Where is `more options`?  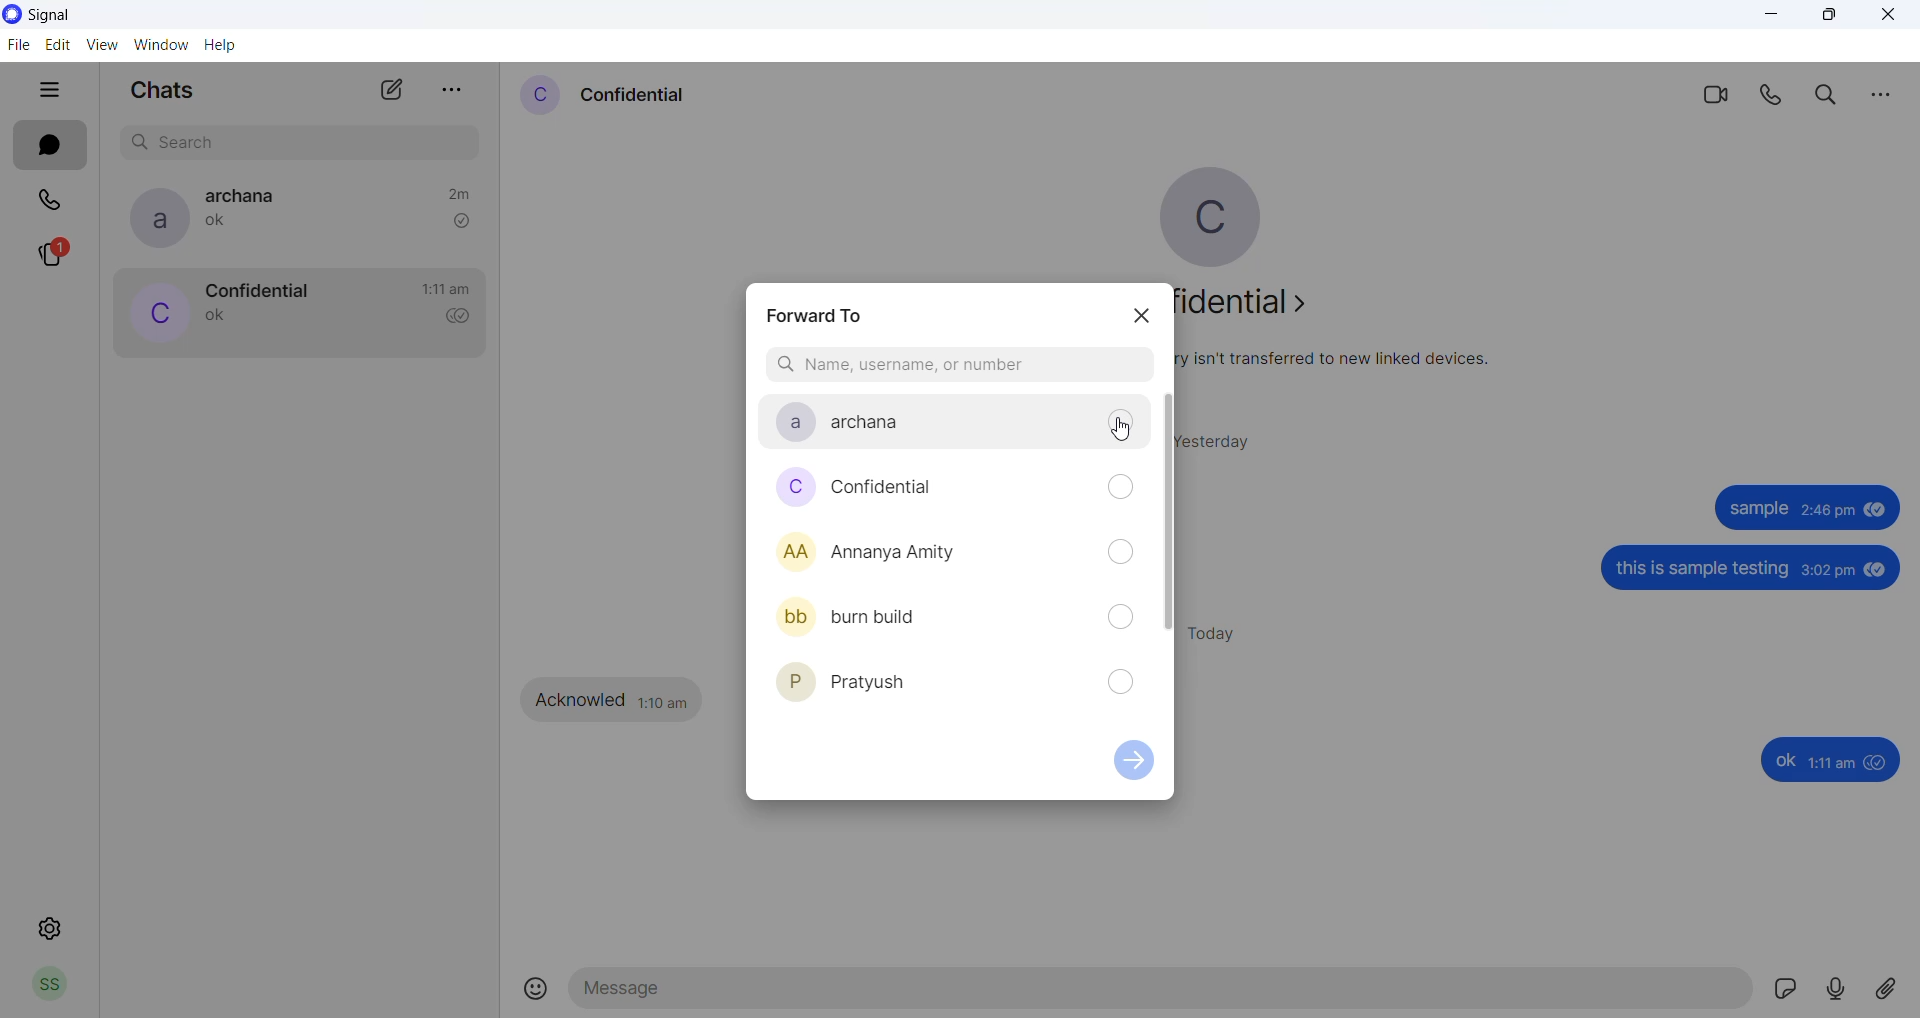 more options is located at coordinates (1880, 93).